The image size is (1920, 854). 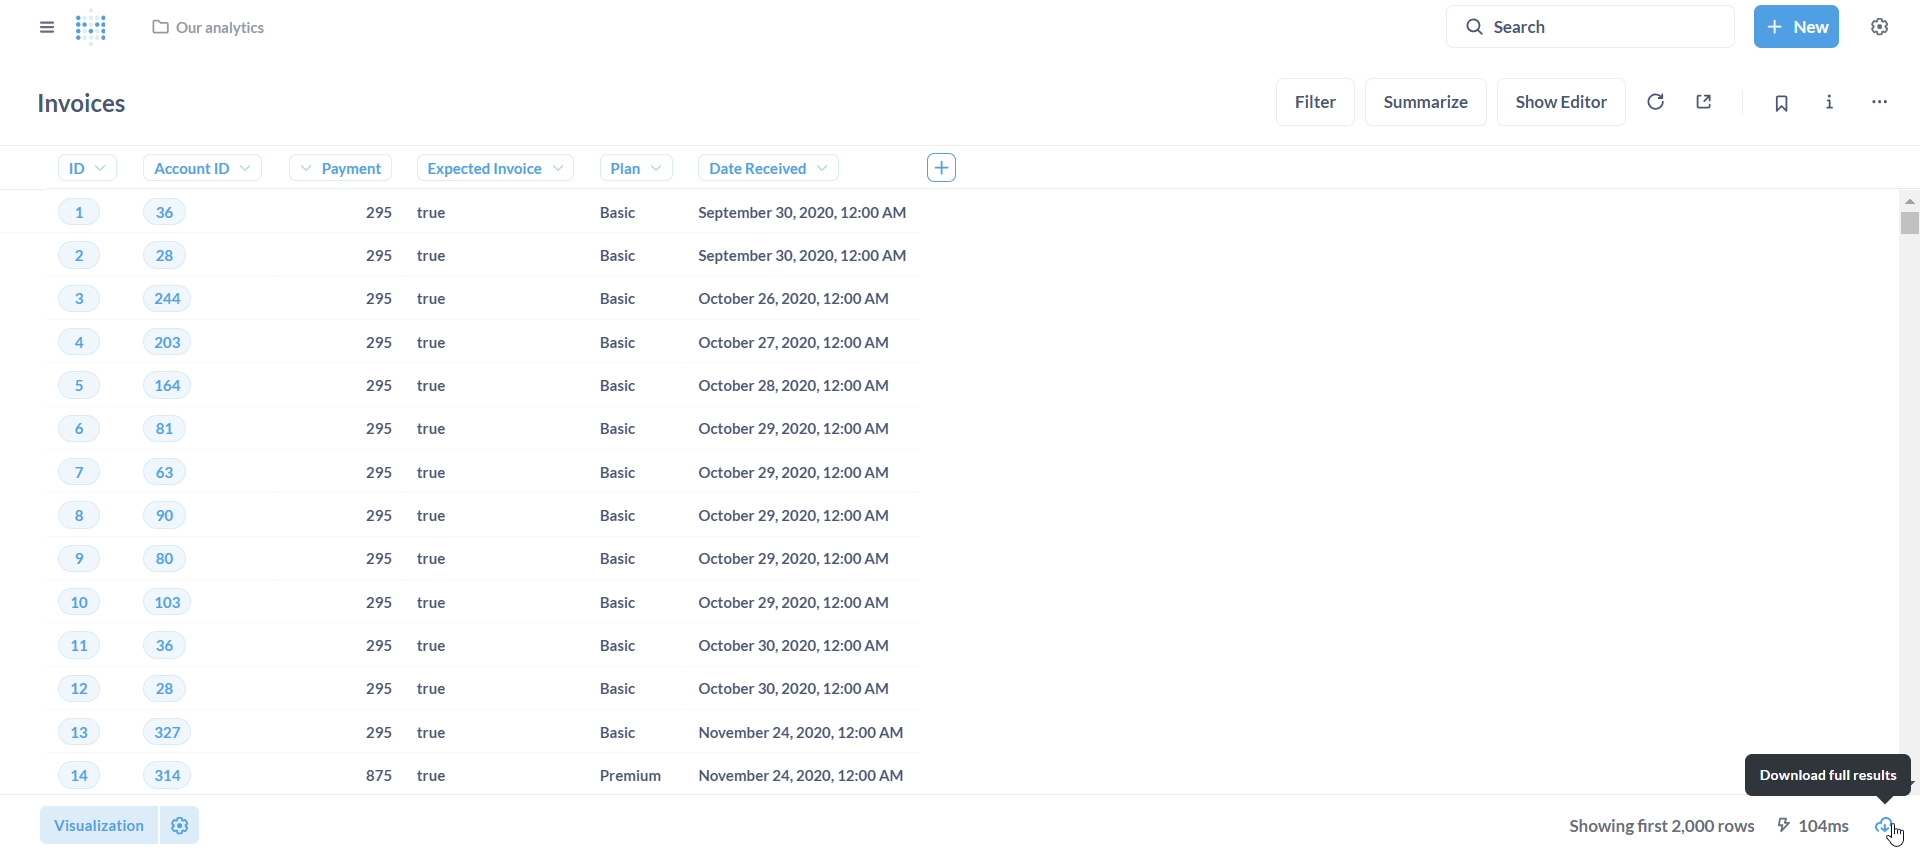 What do you see at coordinates (445, 476) in the screenshot?
I see `true` at bounding box center [445, 476].